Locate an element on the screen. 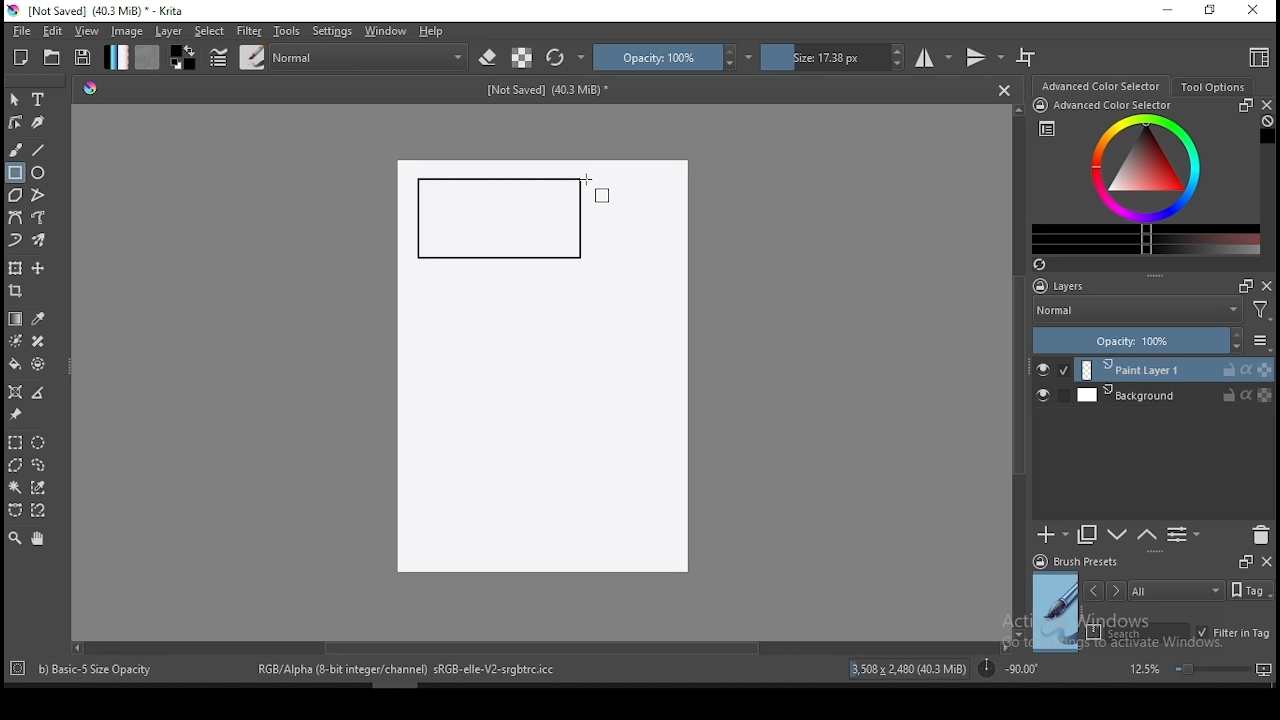  filter is located at coordinates (248, 31).